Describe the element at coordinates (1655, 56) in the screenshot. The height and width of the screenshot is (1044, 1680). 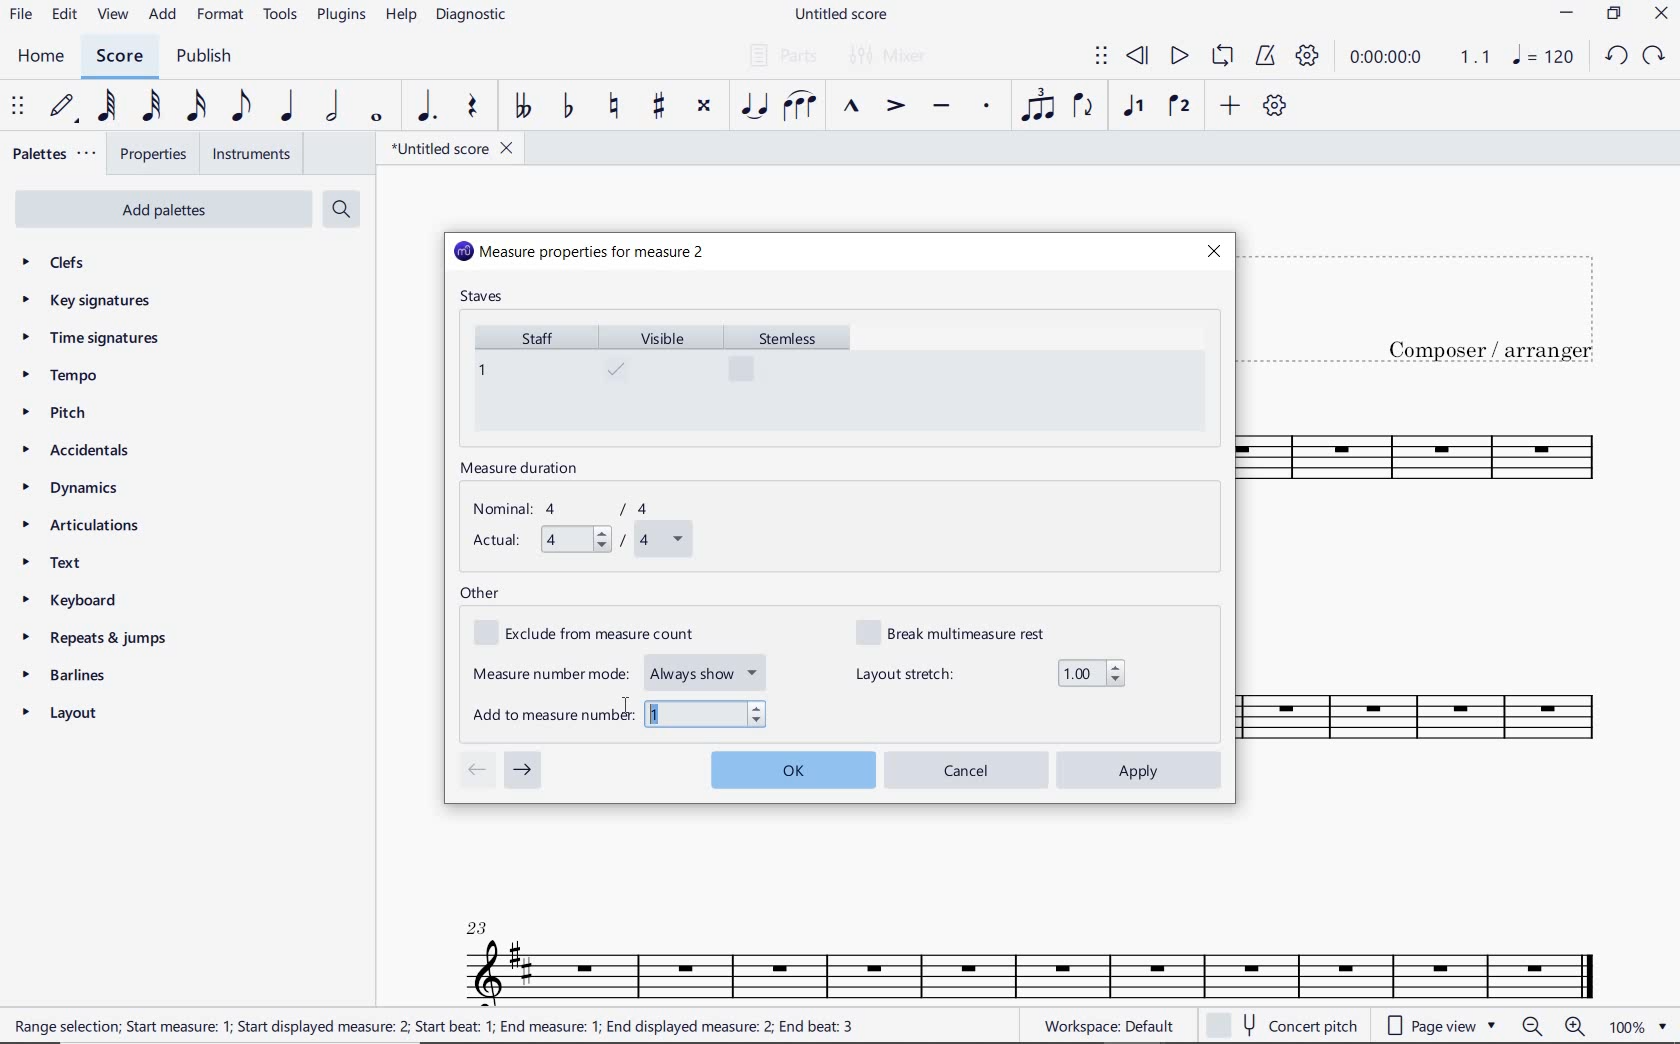
I see `REDO` at that location.